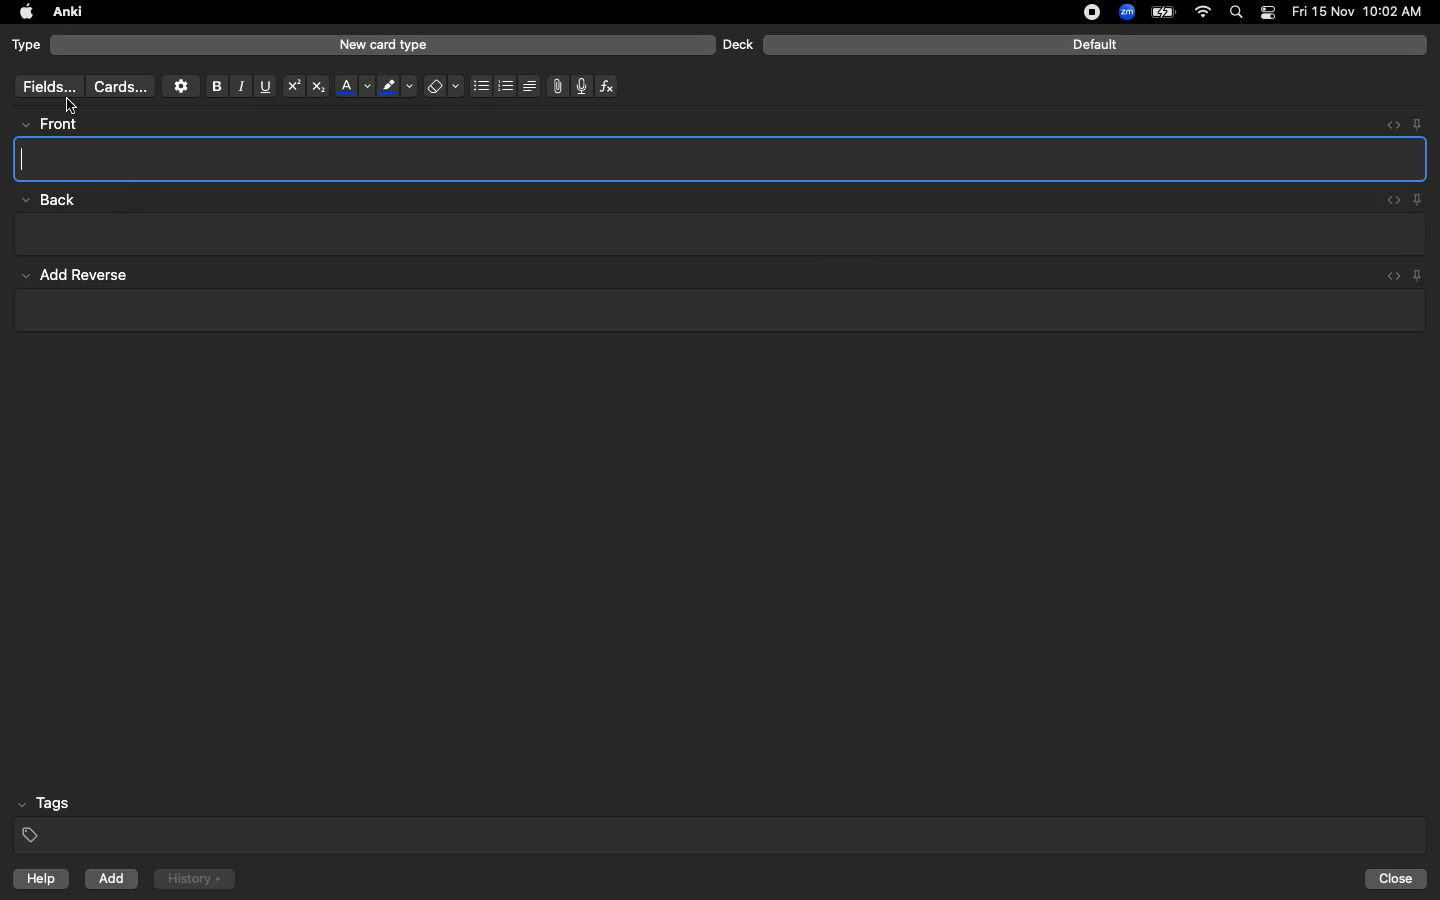 The height and width of the screenshot is (900, 1440). I want to click on Zoom, so click(1125, 13).